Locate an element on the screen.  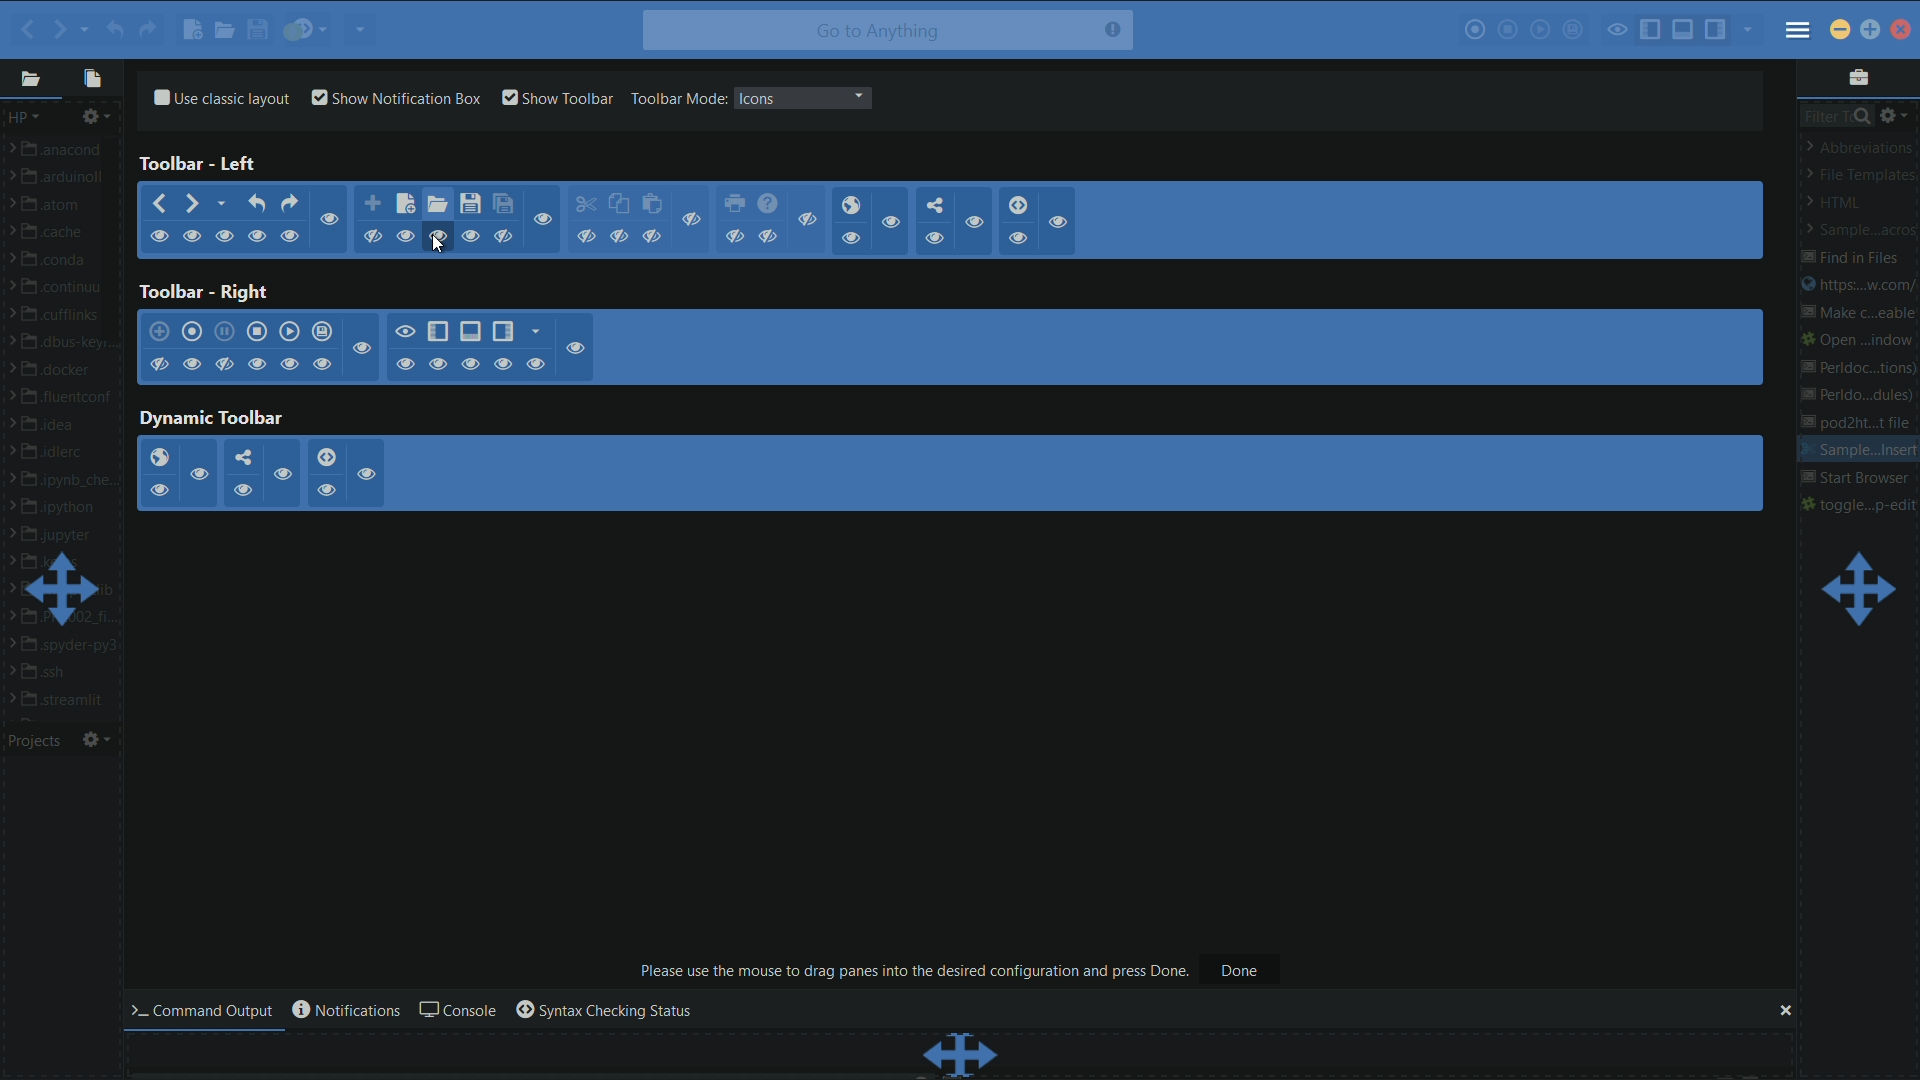
make c..eable is located at coordinates (1855, 315).